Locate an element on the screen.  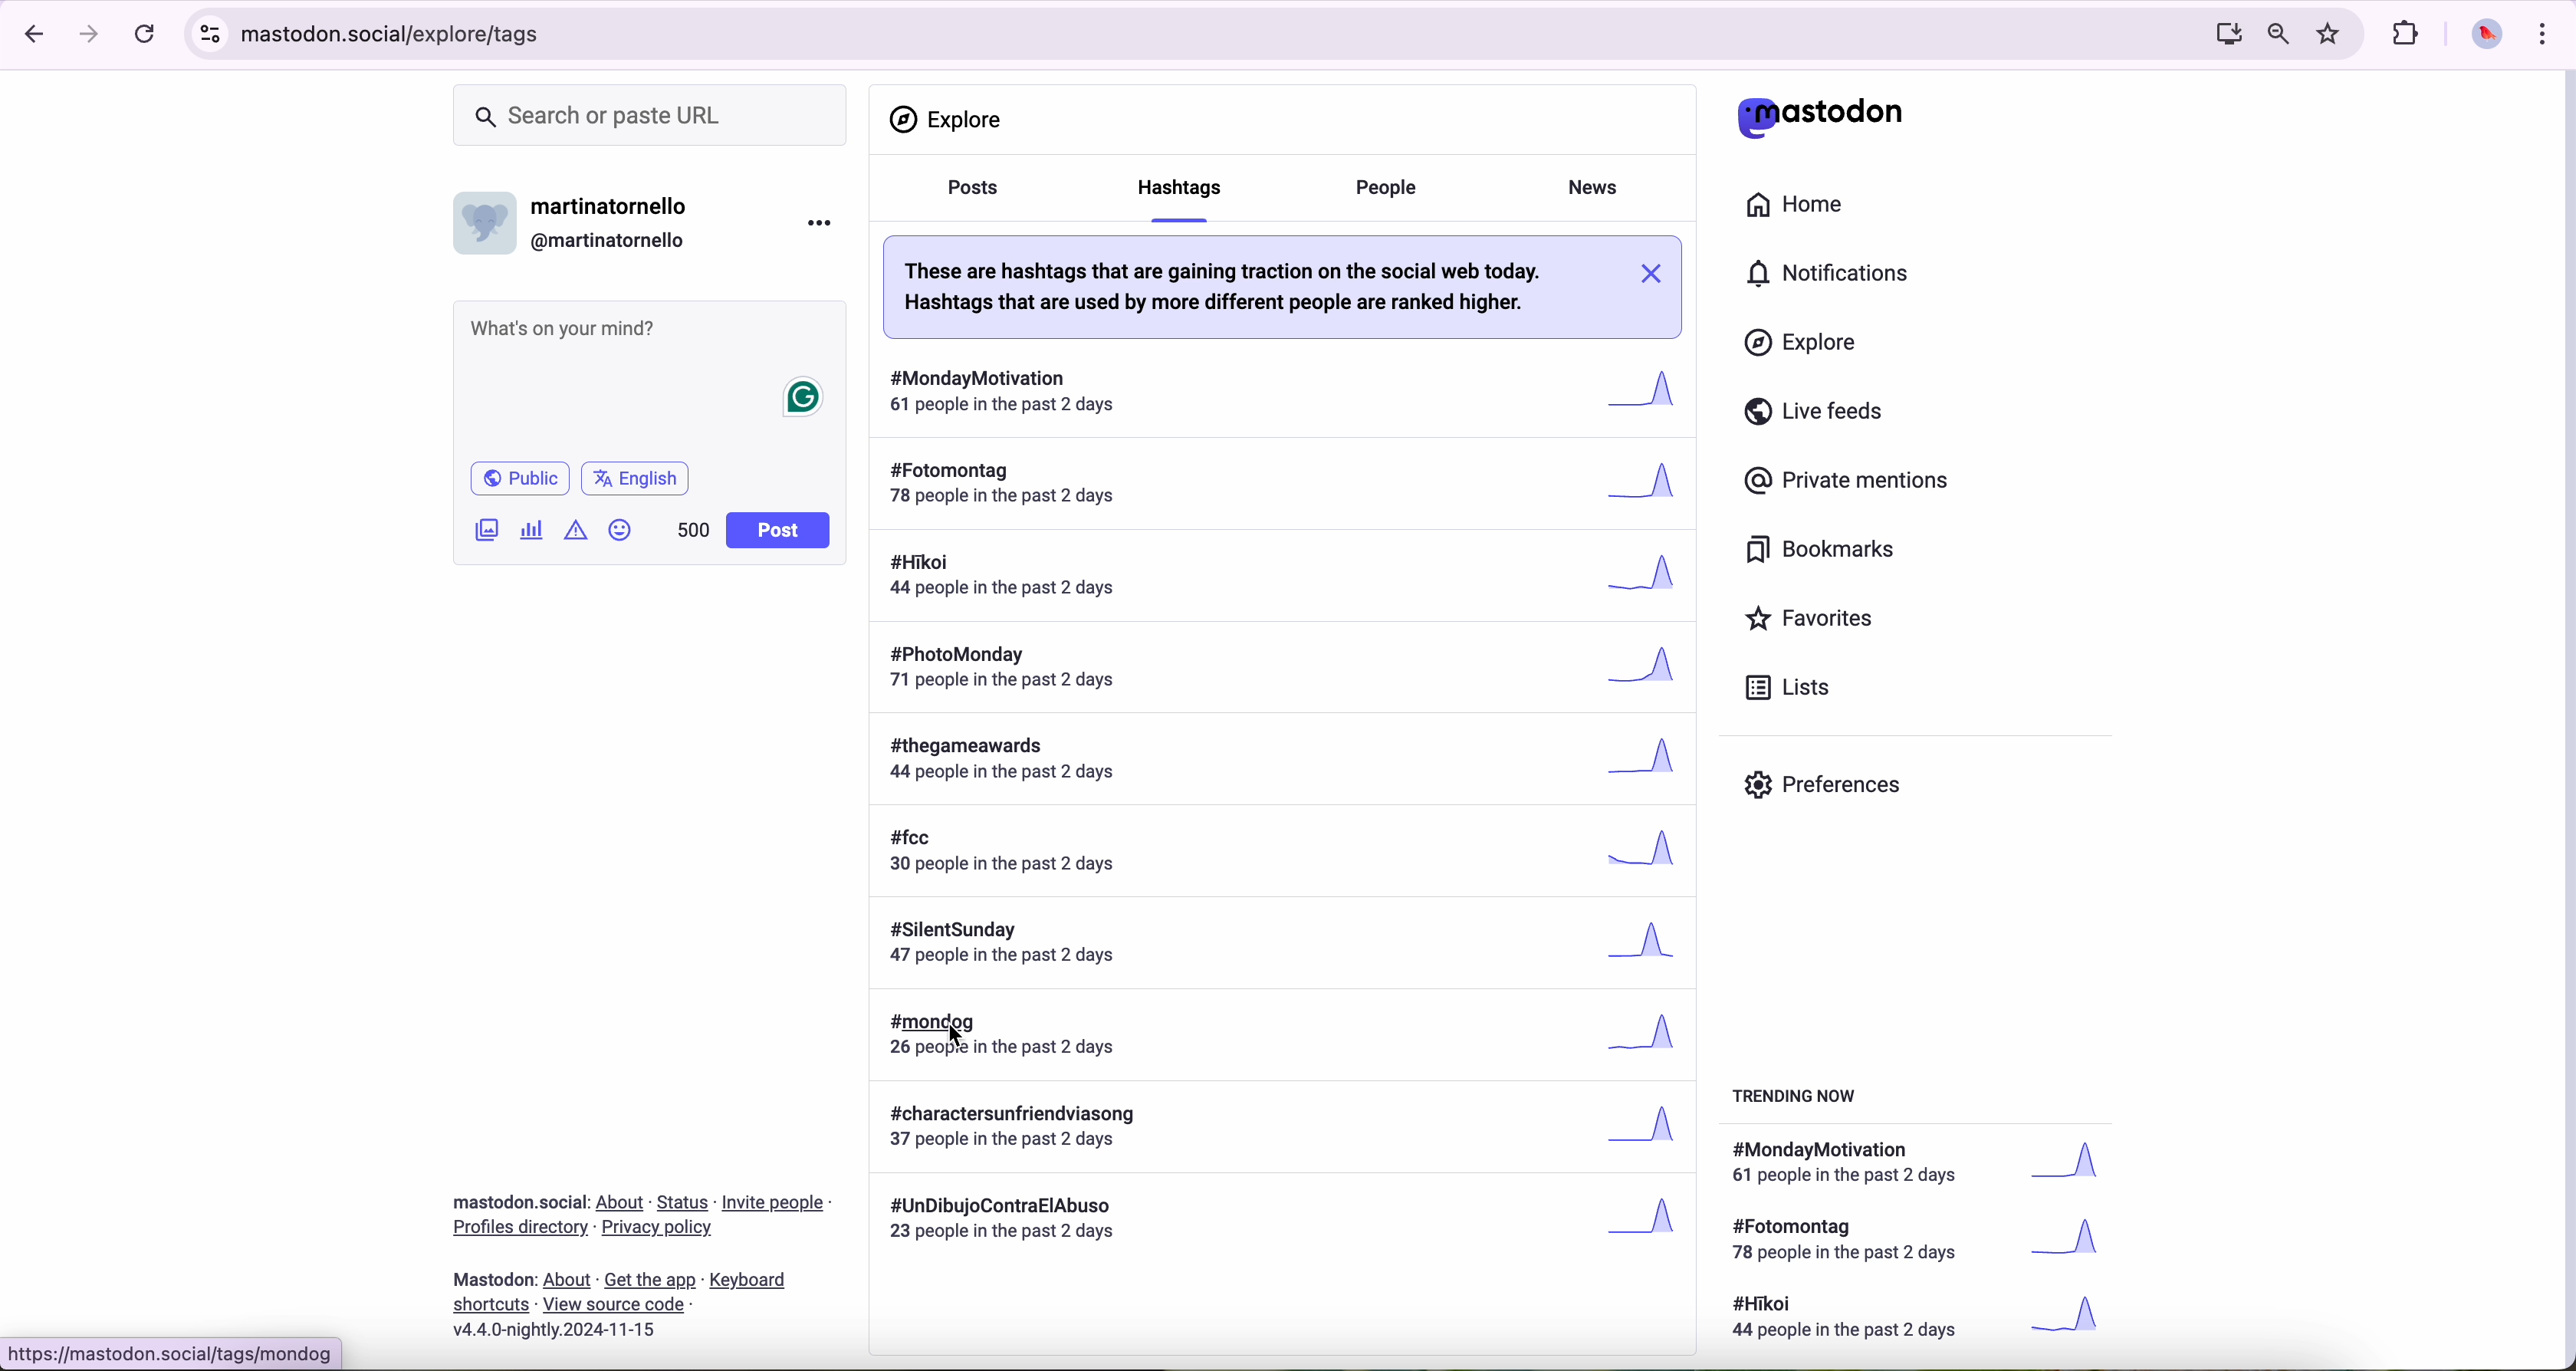
chart is located at coordinates (531, 531).